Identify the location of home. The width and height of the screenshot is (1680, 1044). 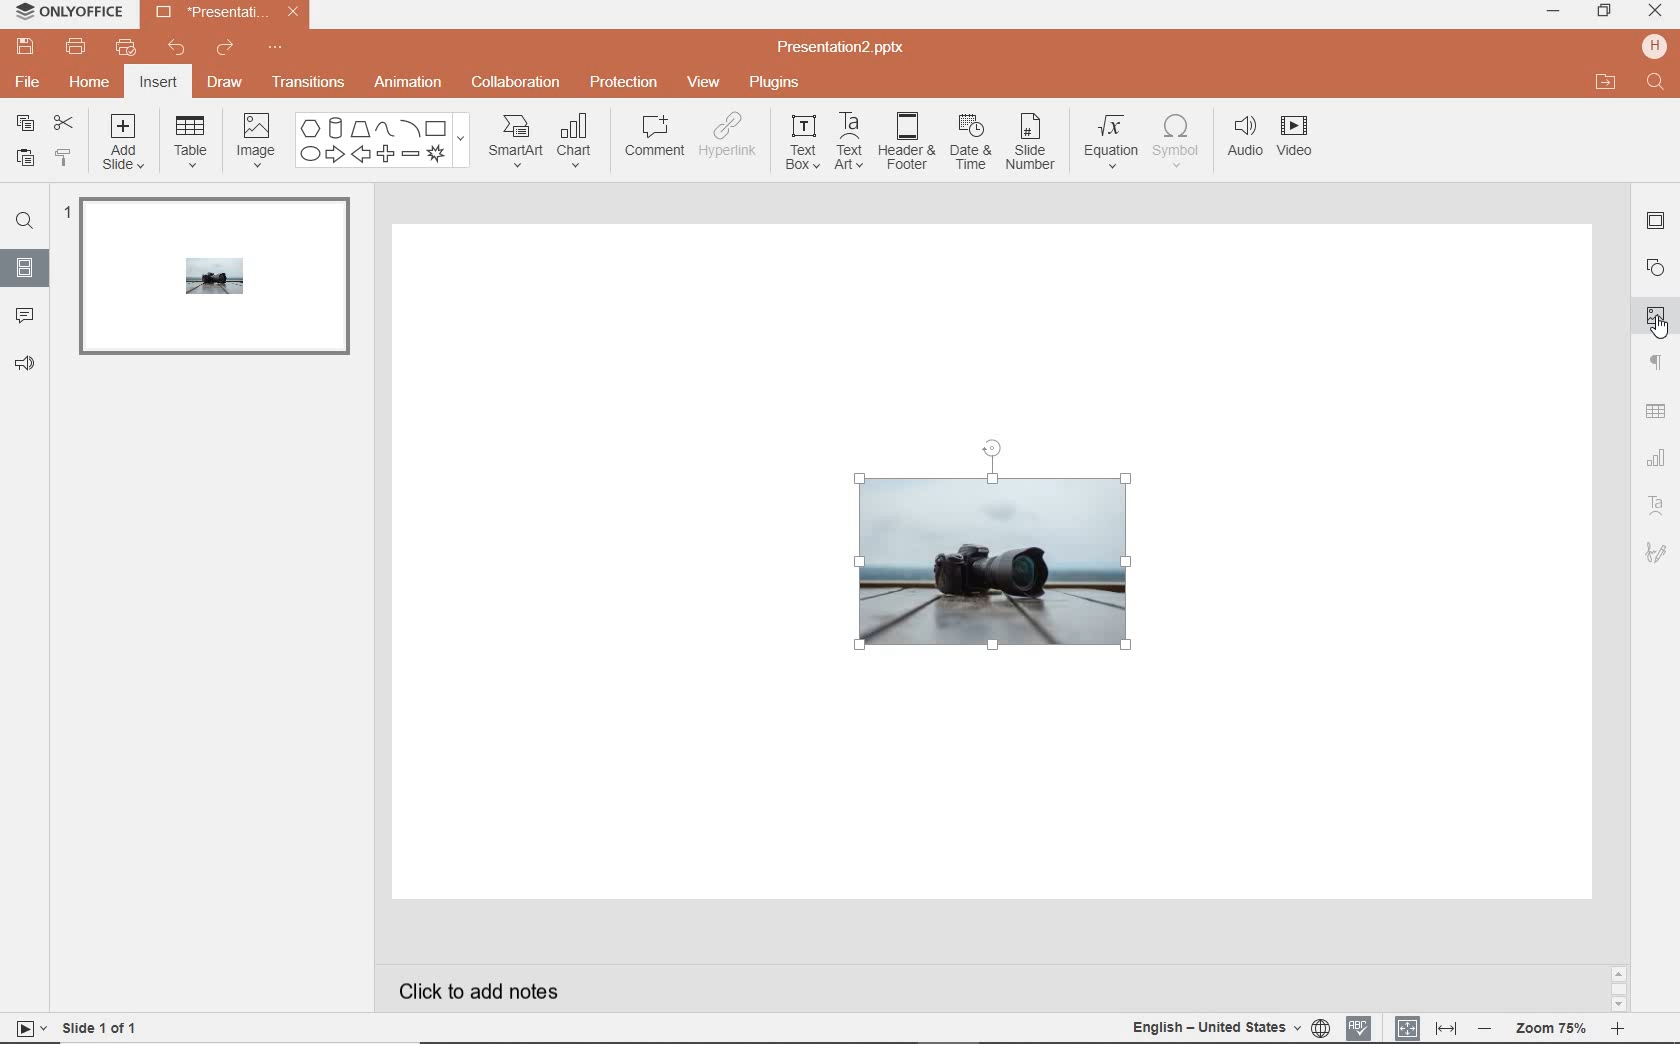
(91, 82).